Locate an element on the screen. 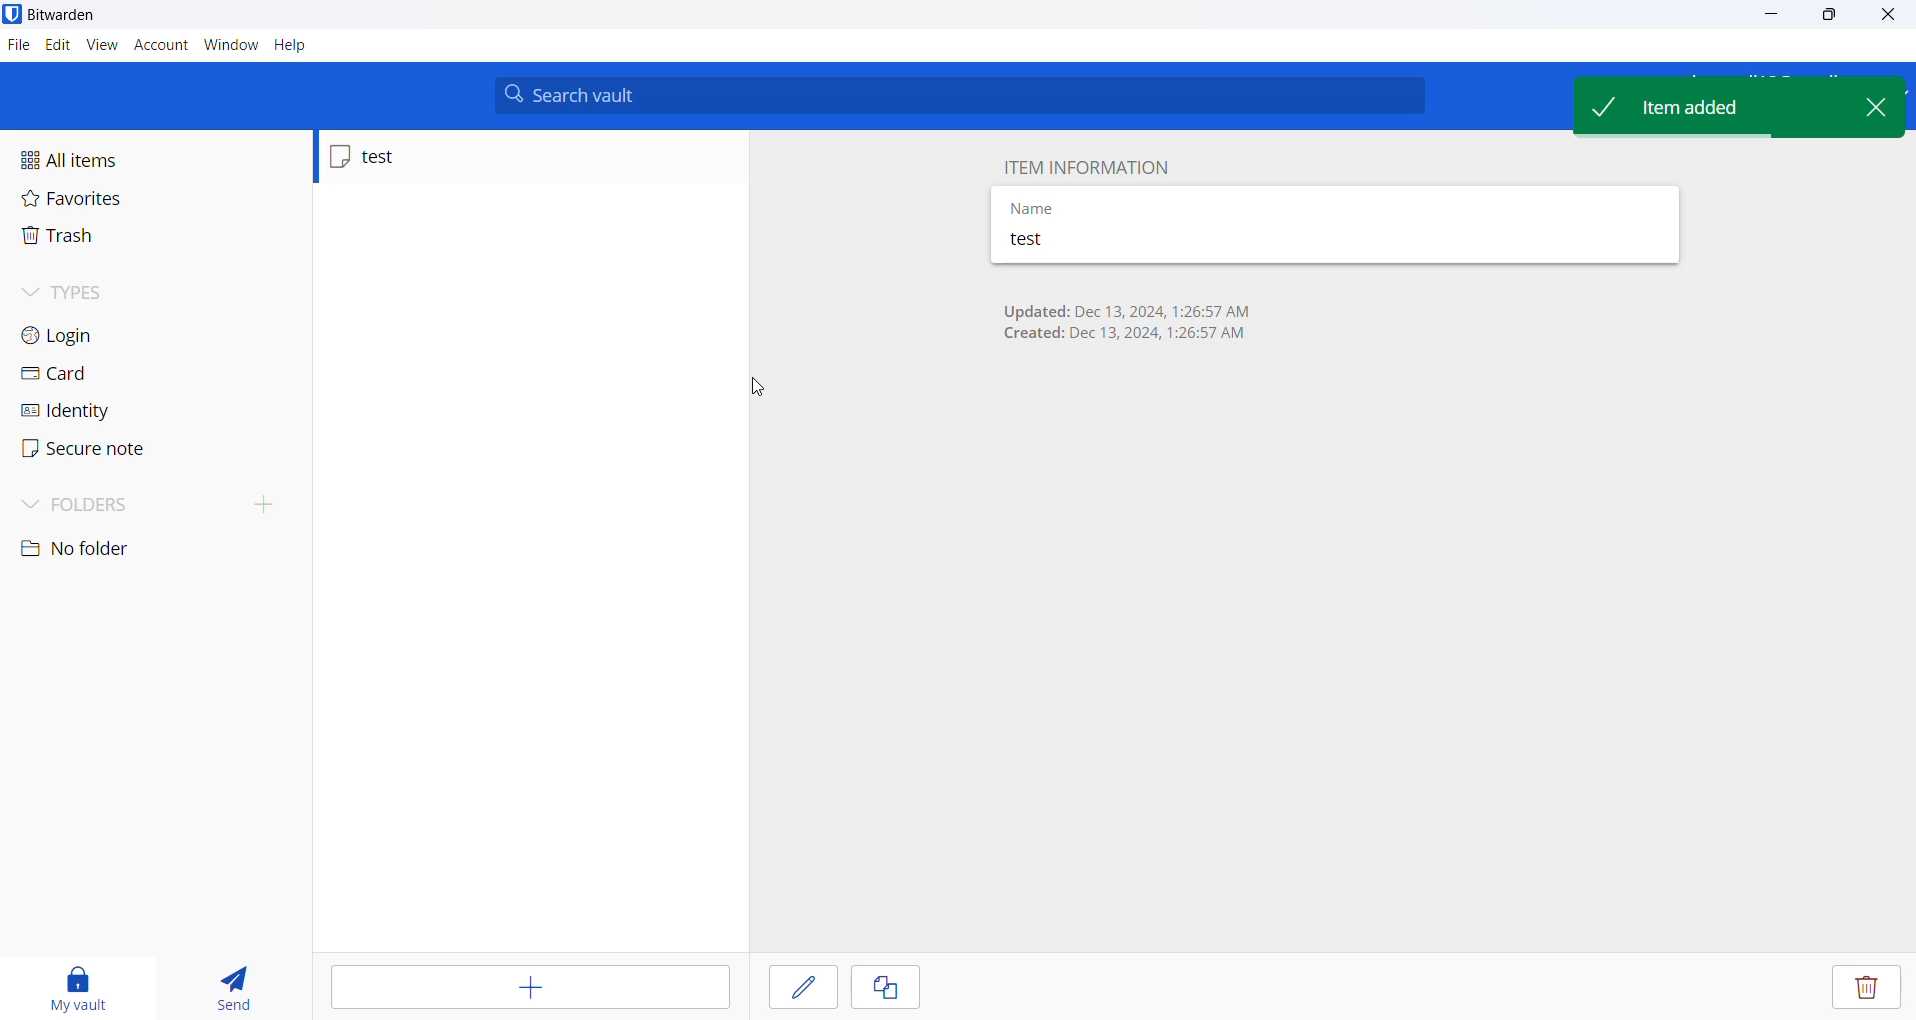 This screenshot has width=1916, height=1020. maximize is located at coordinates (1830, 15).